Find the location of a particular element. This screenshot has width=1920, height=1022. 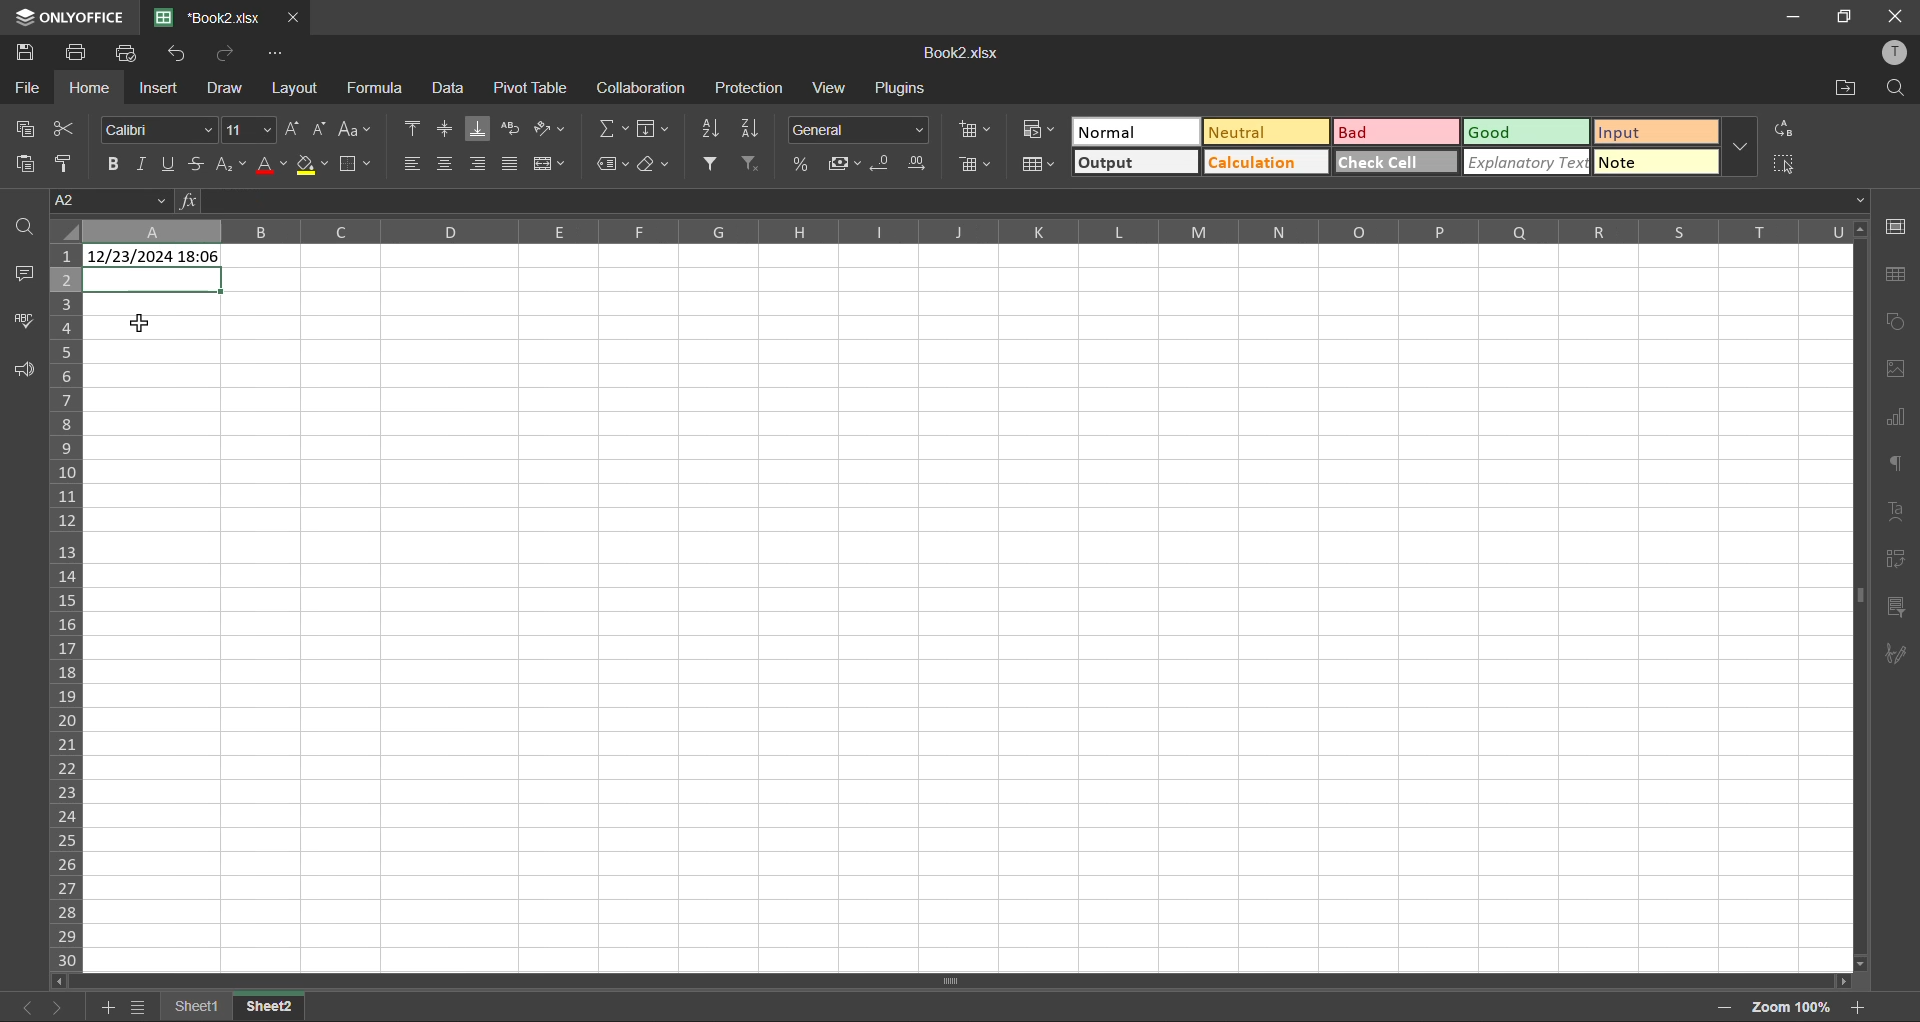

decrease decimal is located at coordinates (887, 163).